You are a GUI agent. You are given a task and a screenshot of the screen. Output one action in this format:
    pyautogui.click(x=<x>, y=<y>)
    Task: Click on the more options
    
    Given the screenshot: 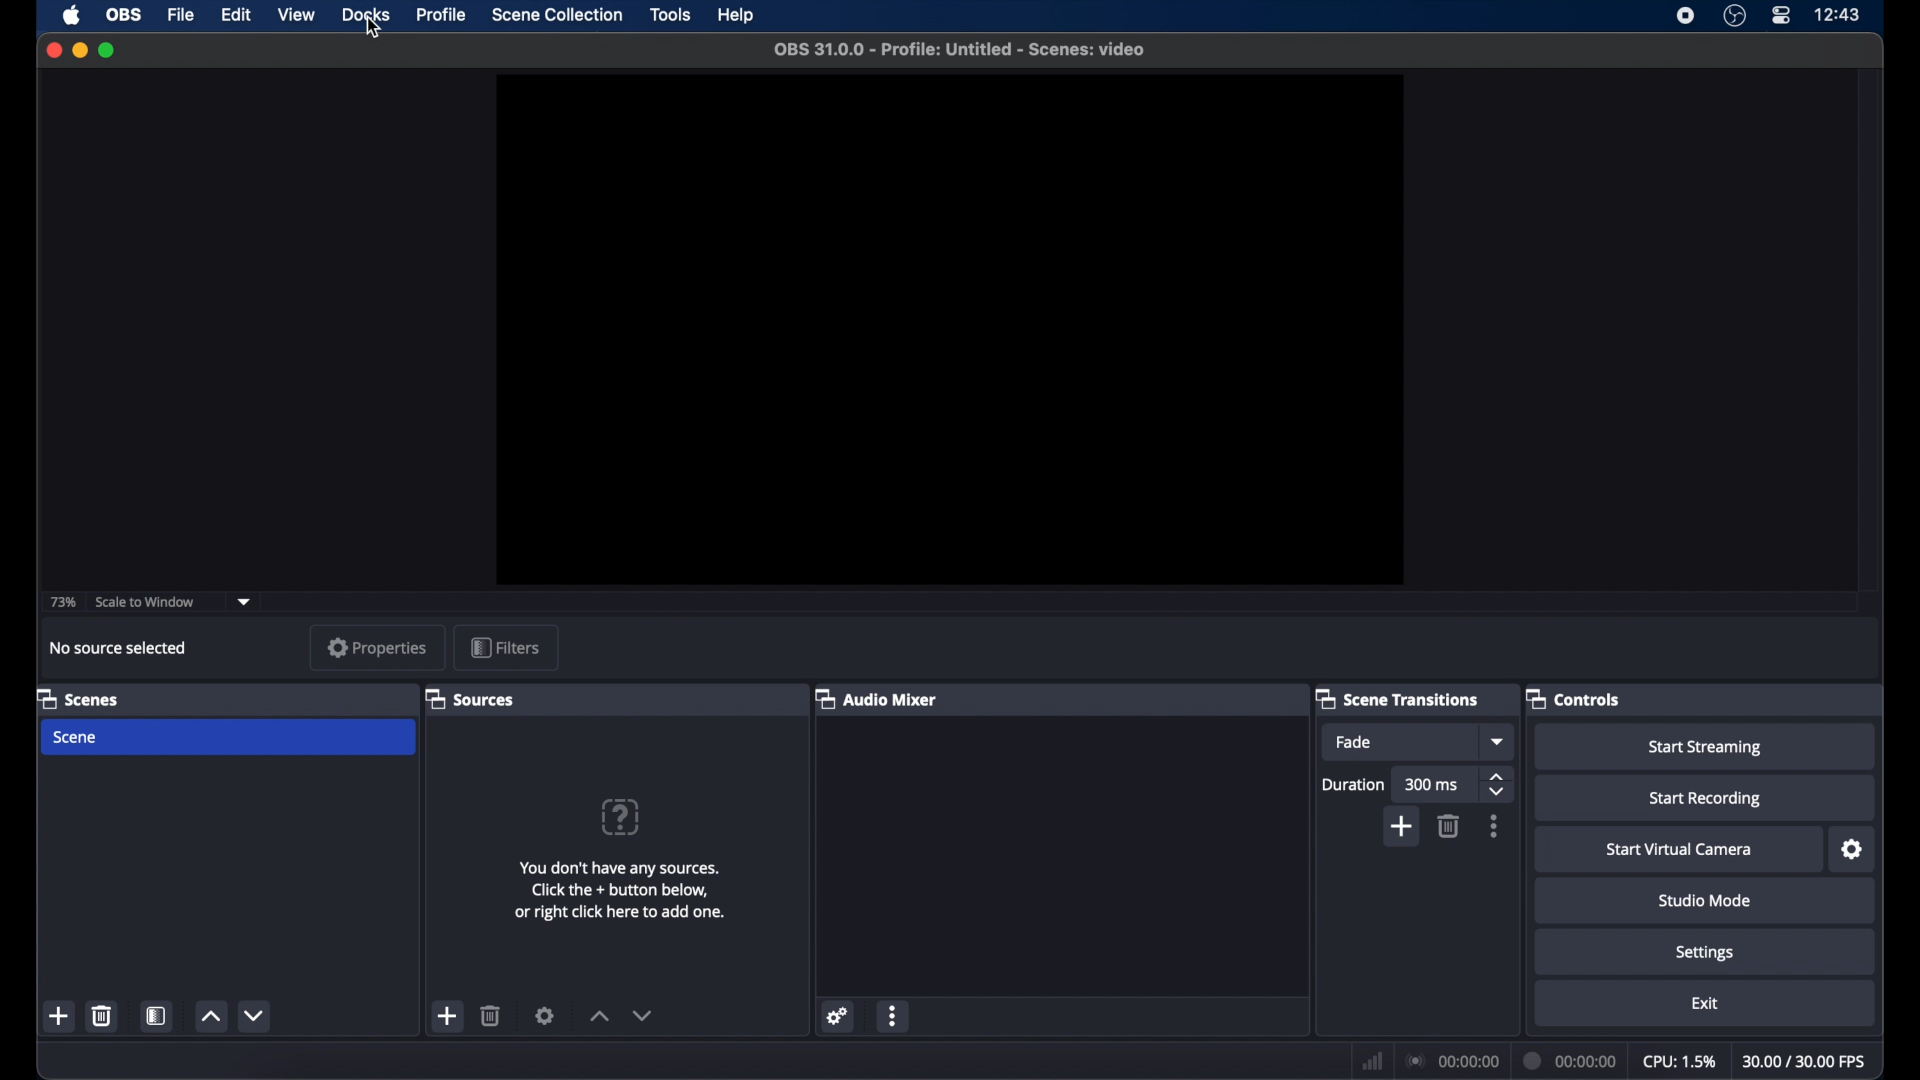 What is the action you would take?
    pyautogui.click(x=1495, y=826)
    